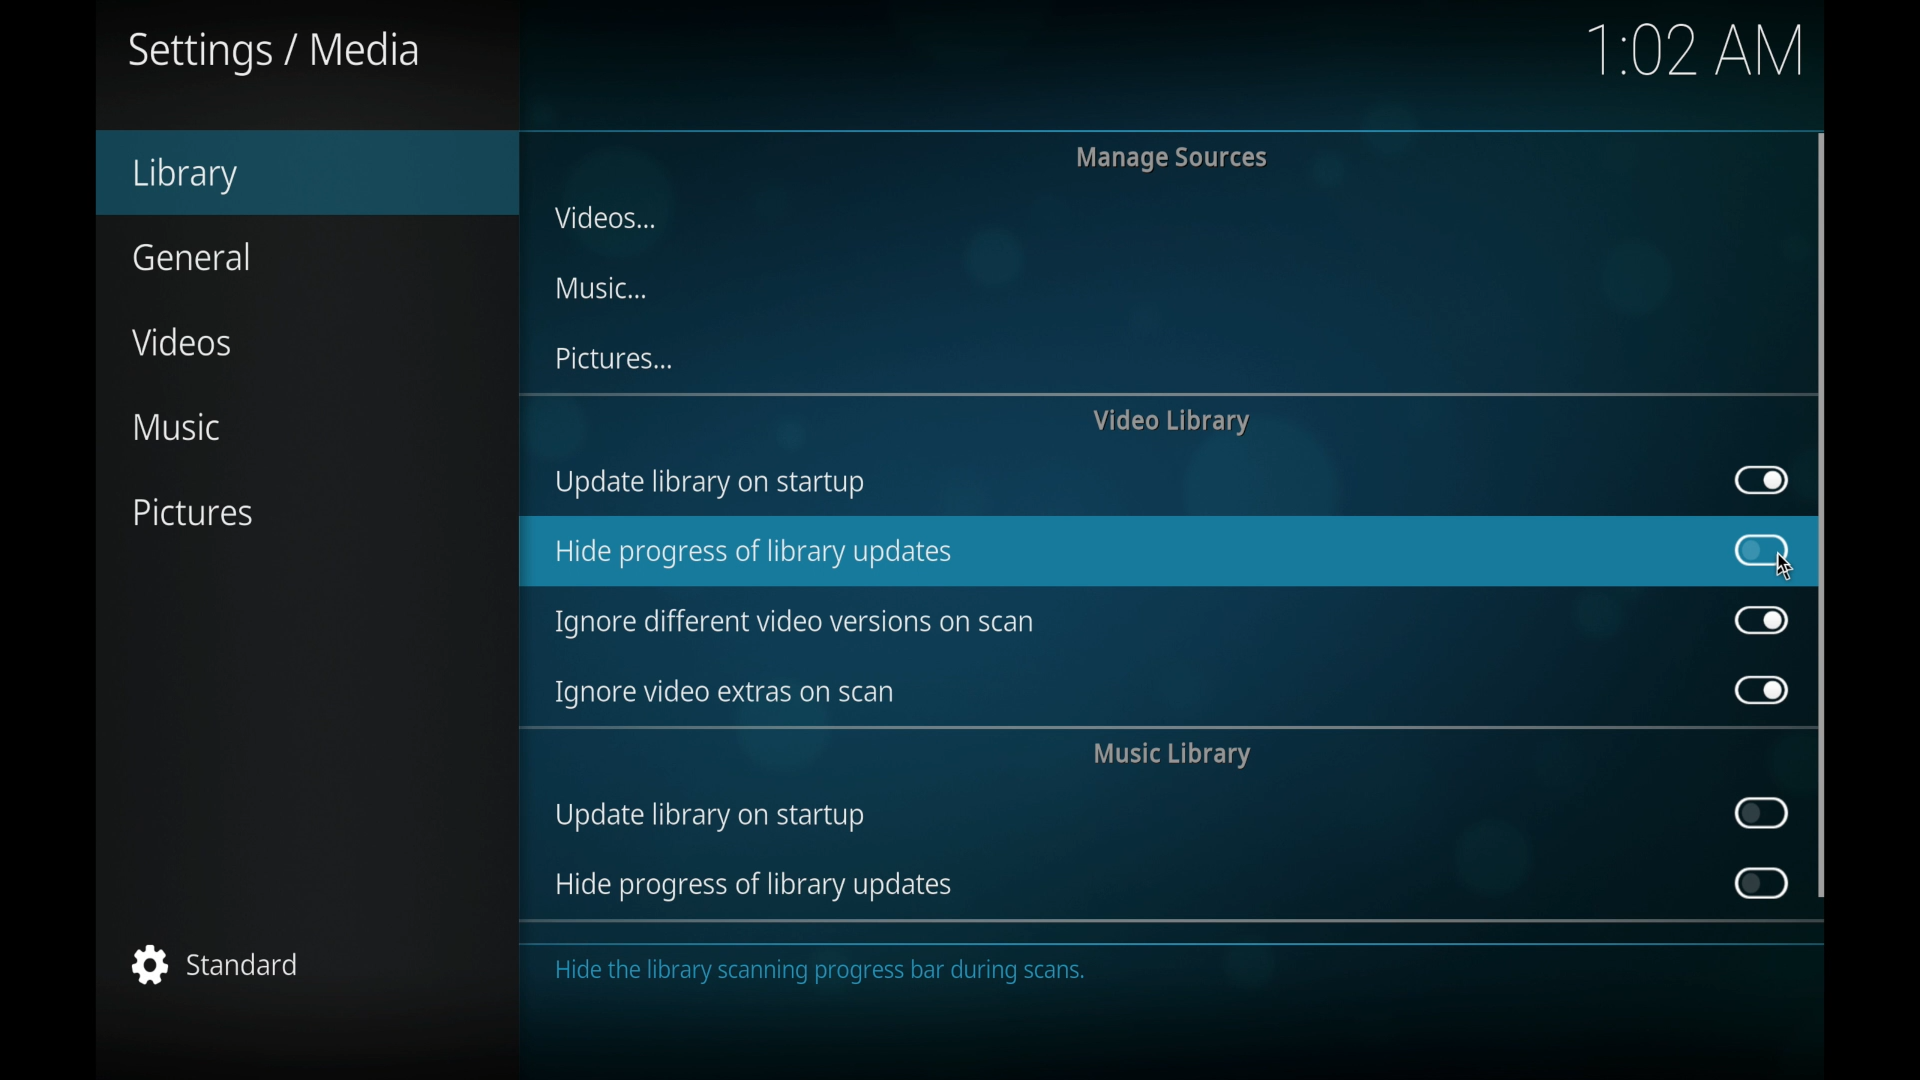 This screenshot has height=1080, width=1920. I want to click on settings/media, so click(272, 53).